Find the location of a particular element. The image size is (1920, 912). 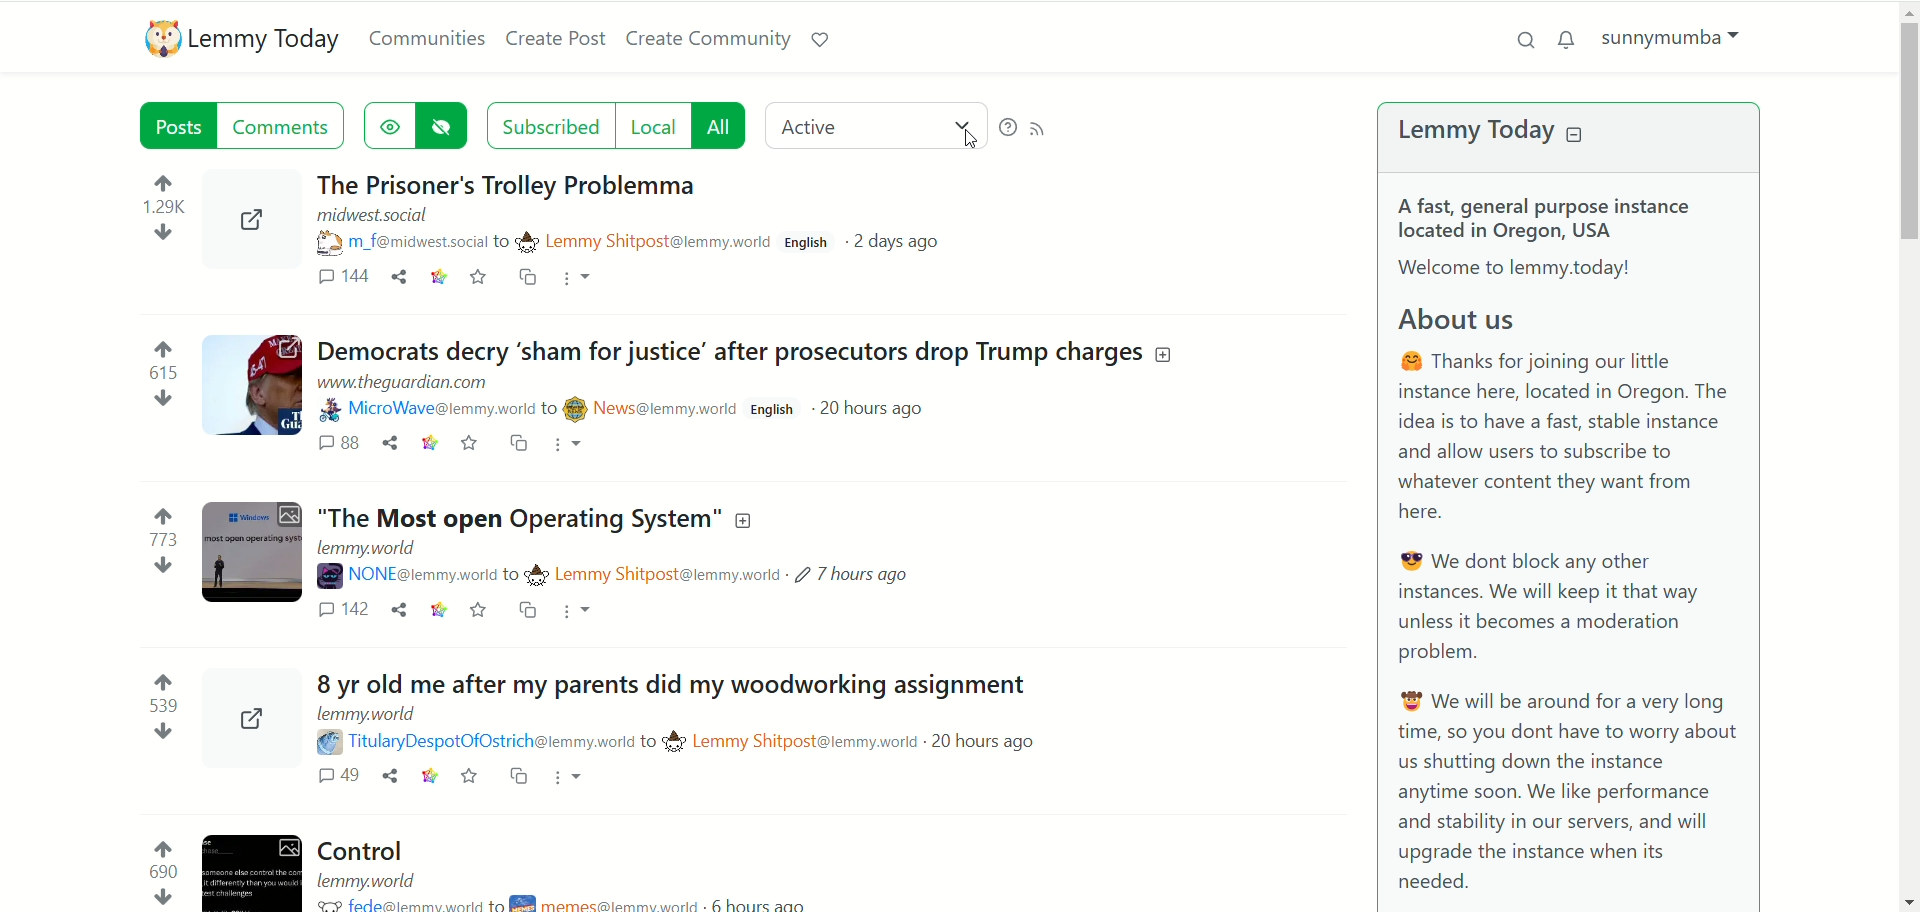

sunnymumba(account) is located at coordinates (1667, 35).